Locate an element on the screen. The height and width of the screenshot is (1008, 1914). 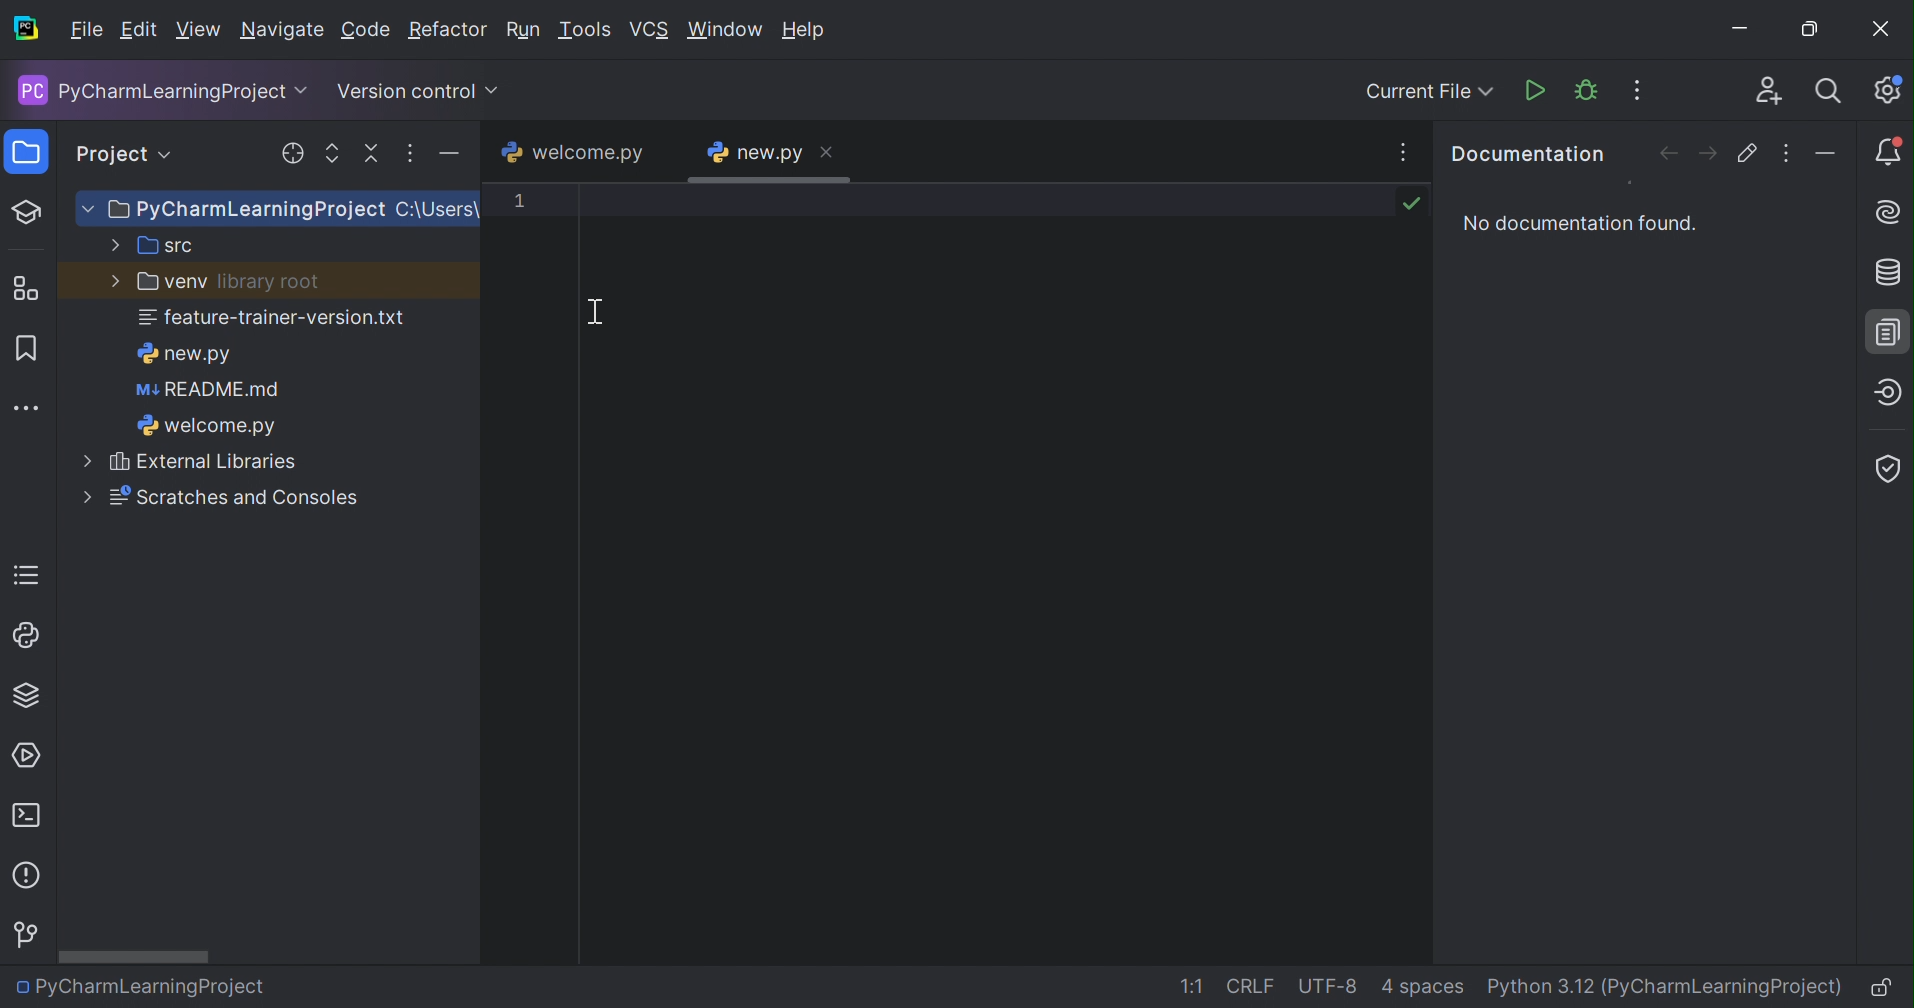
Tools is located at coordinates (586, 30).